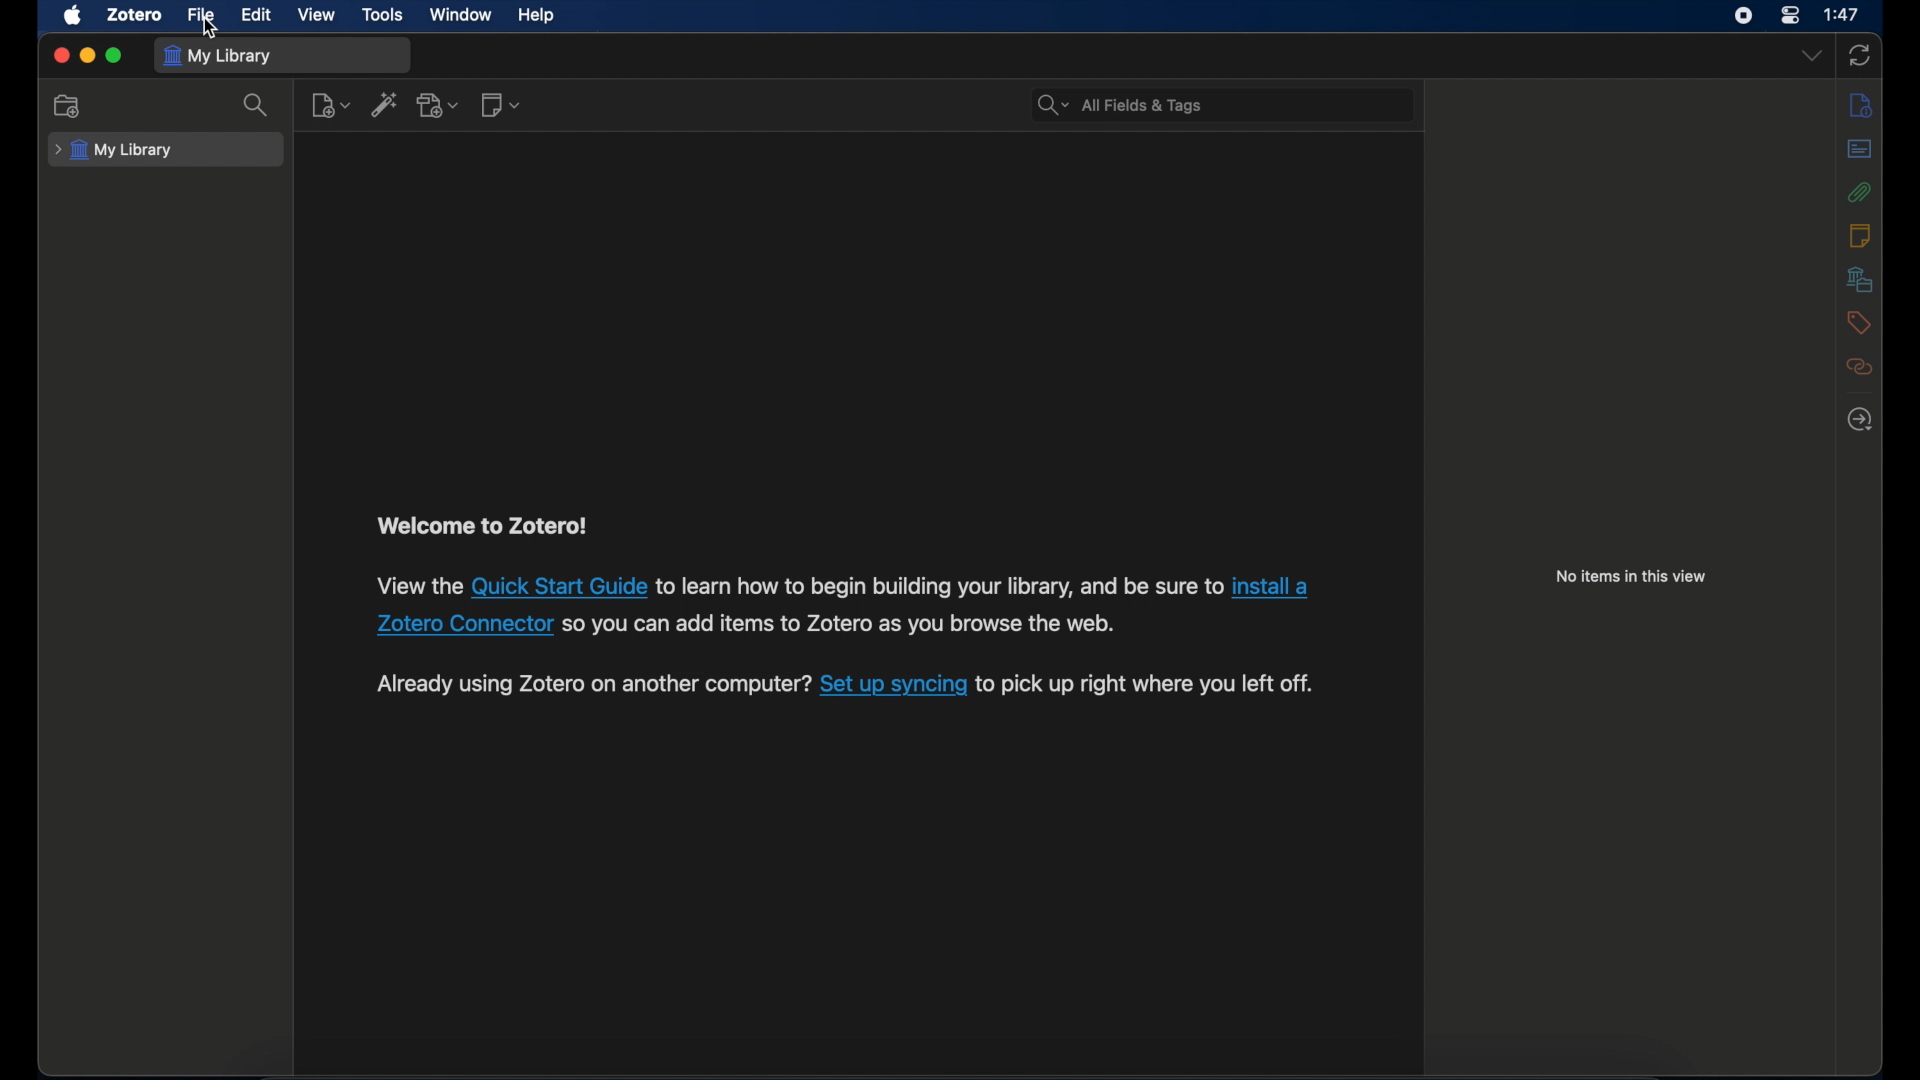 The height and width of the screenshot is (1080, 1920). Describe the element at coordinates (211, 30) in the screenshot. I see `cursor` at that location.